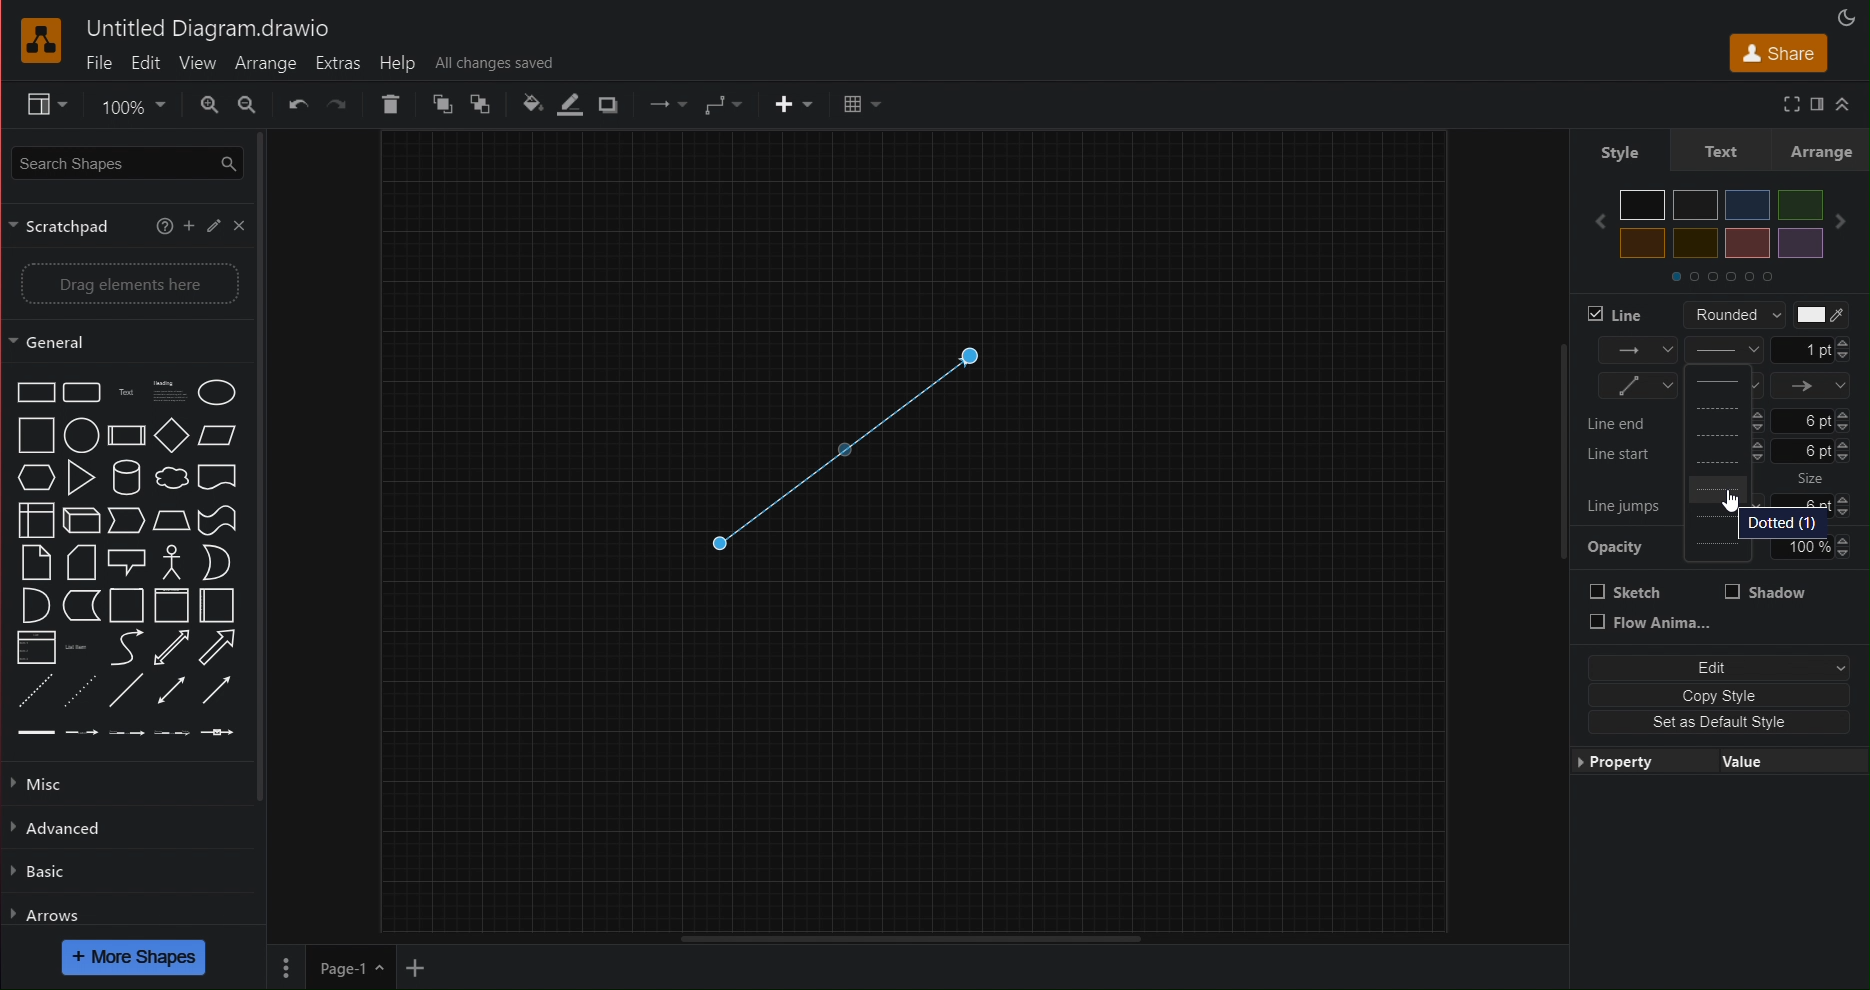 This screenshot has height=990, width=1870. What do you see at coordinates (265, 62) in the screenshot?
I see `Arrange` at bounding box center [265, 62].